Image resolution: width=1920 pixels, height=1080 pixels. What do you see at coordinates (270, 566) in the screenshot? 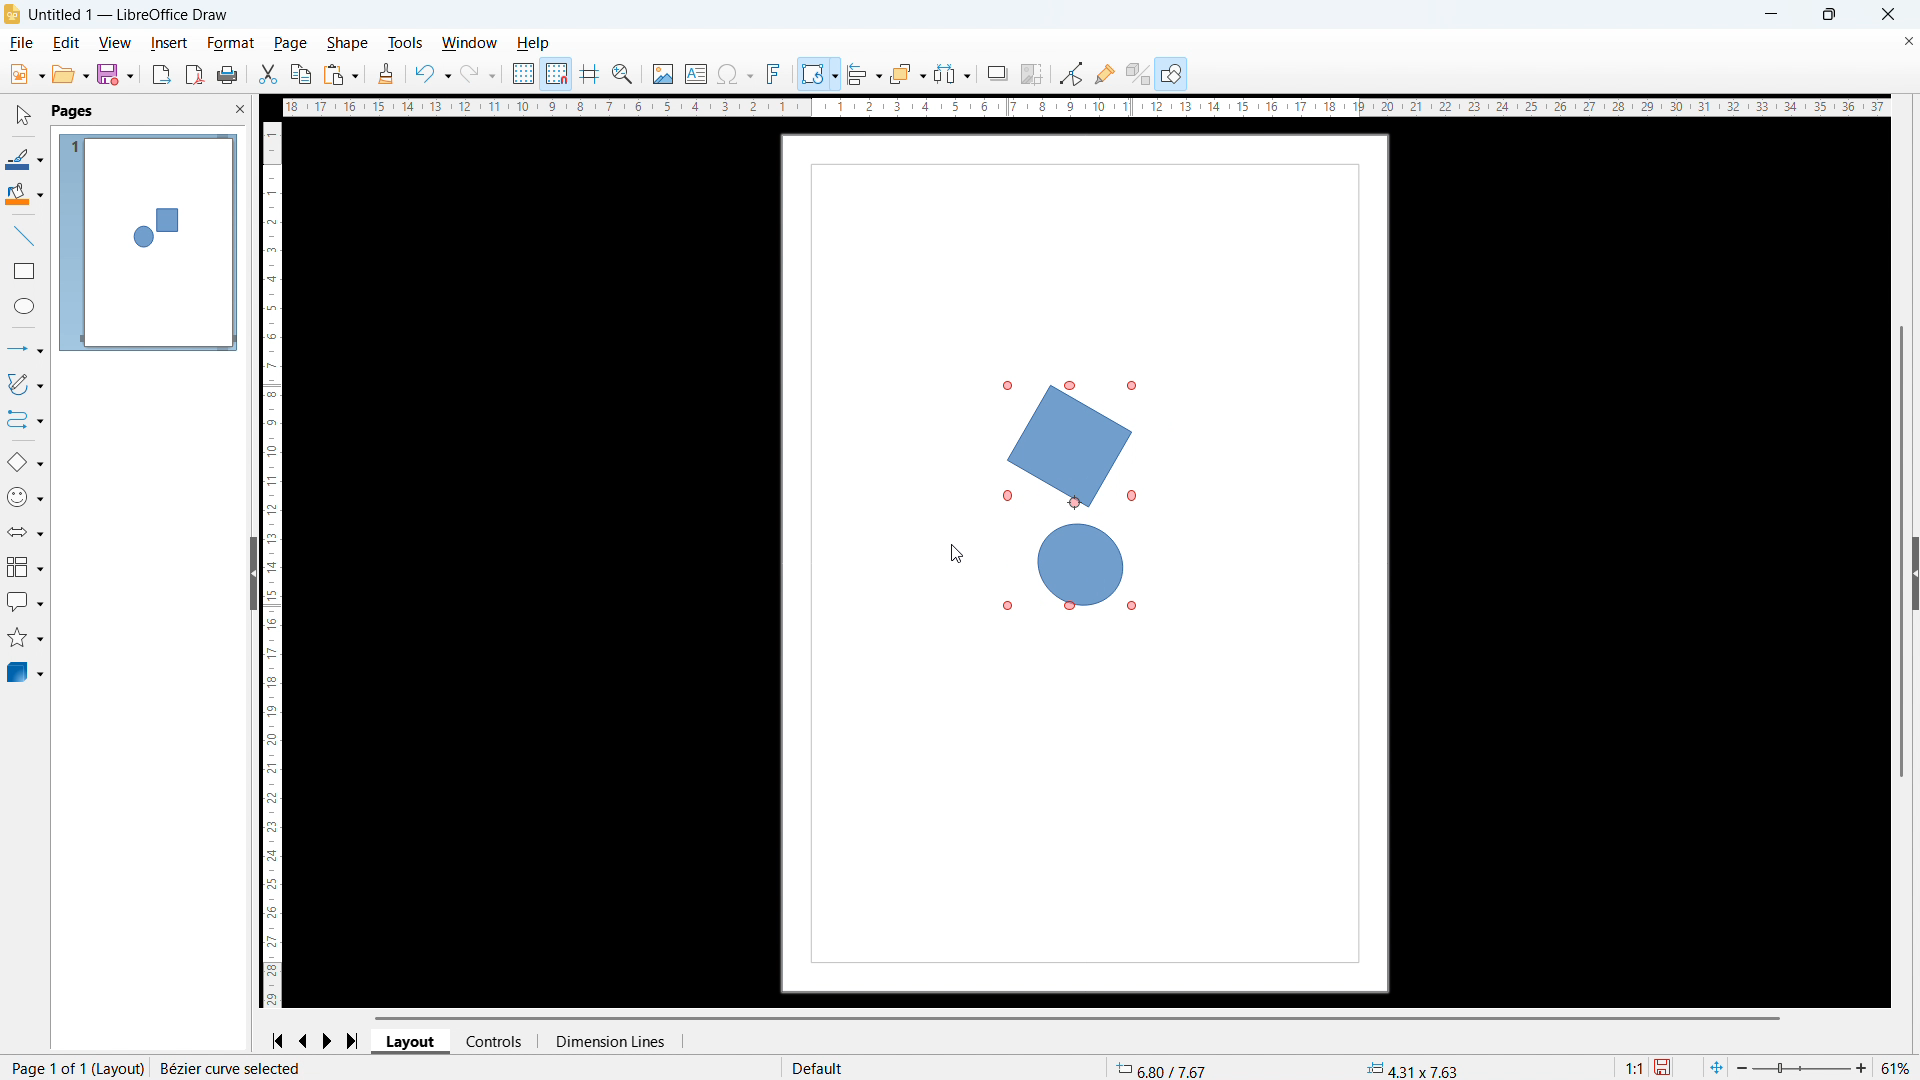
I see `Vertical ruler ` at bounding box center [270, 566].